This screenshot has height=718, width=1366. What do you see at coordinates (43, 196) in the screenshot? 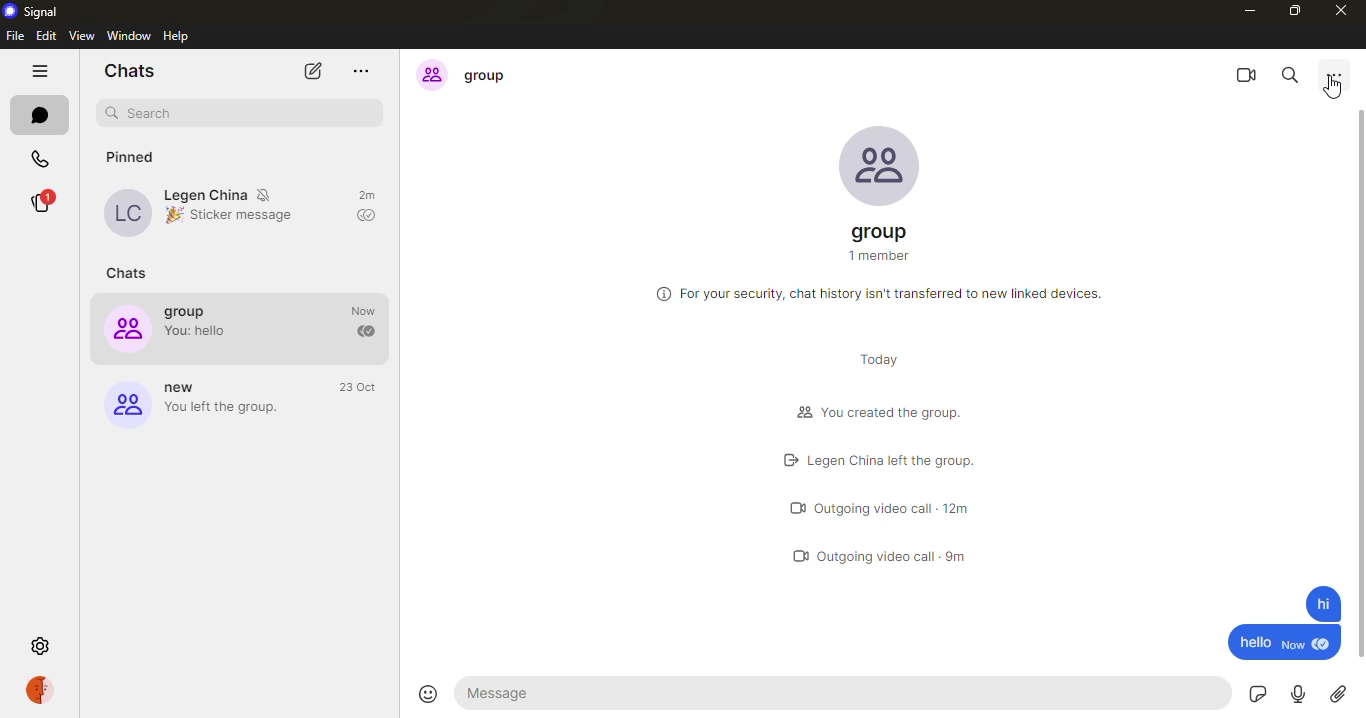
I see `stories` at bounding box center [43, 196].